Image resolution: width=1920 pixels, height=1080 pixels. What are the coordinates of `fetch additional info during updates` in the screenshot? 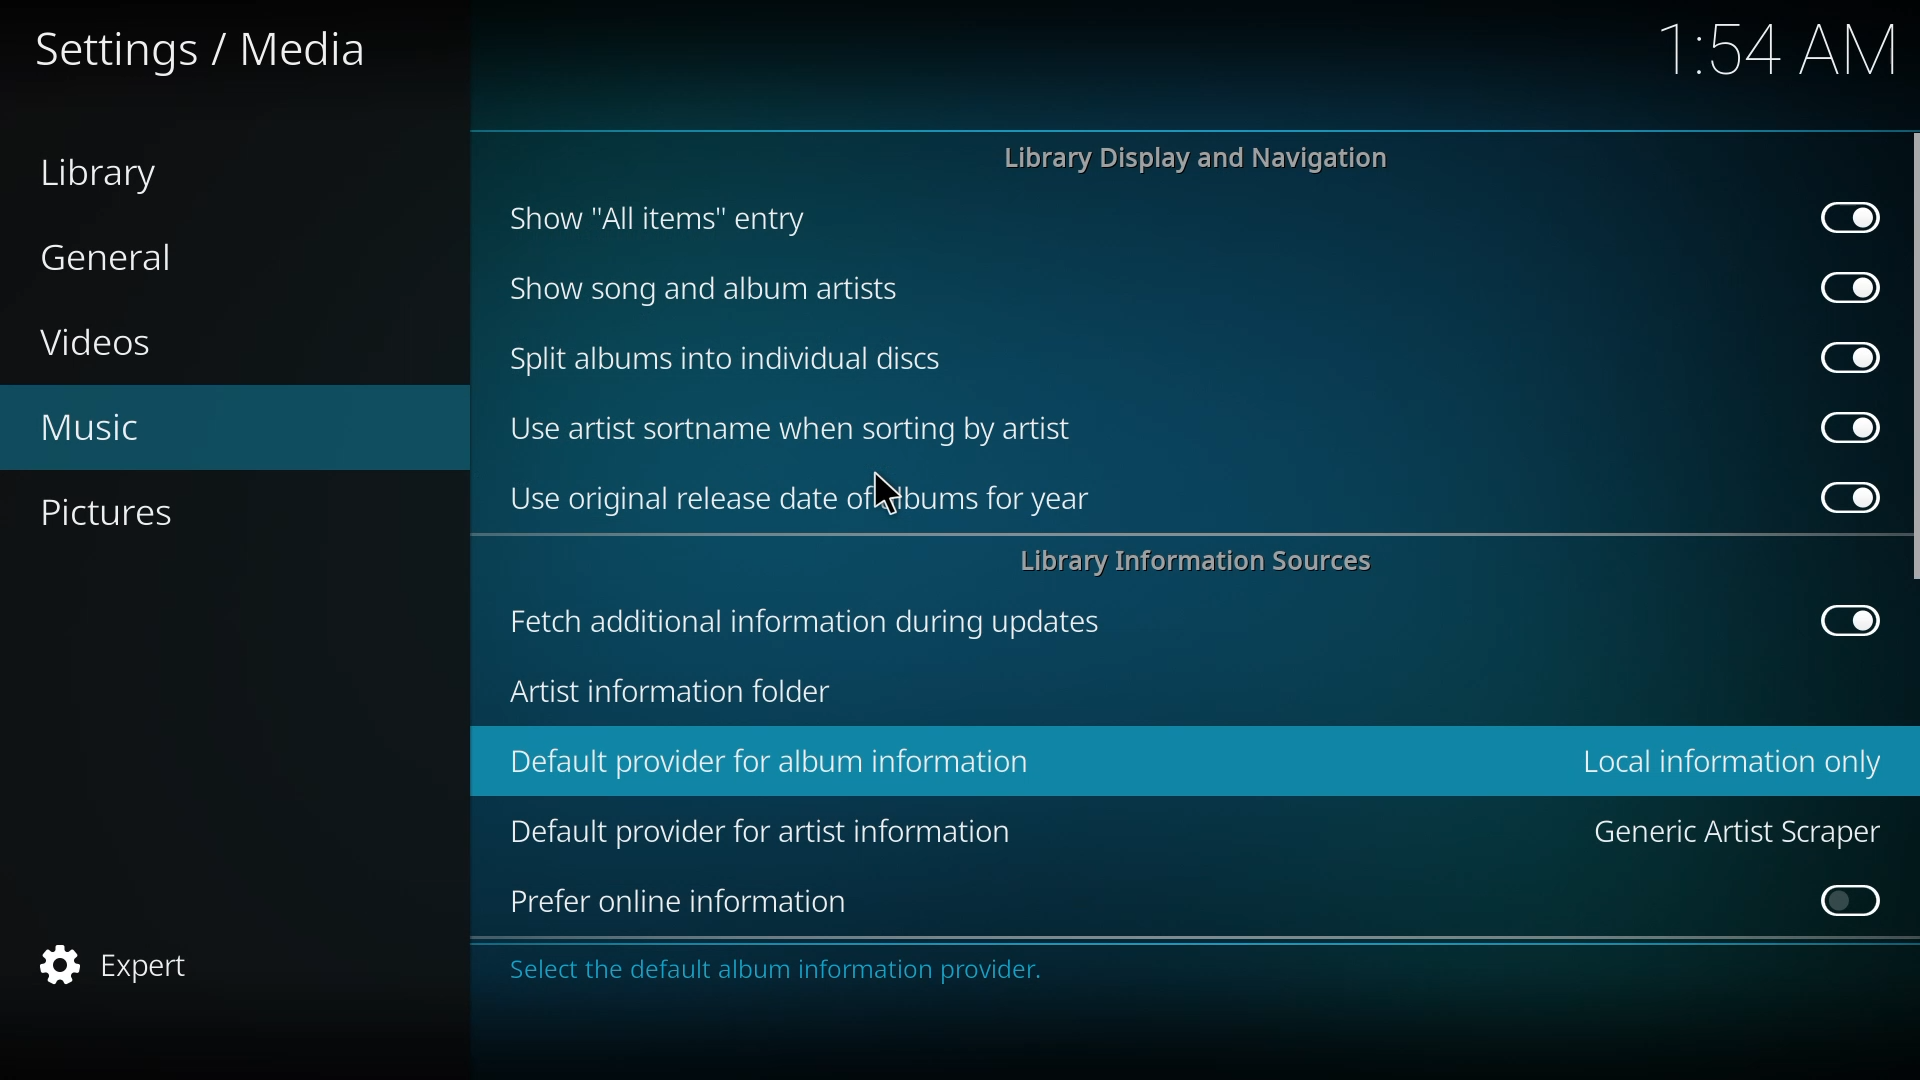 It's located at (807, 620).